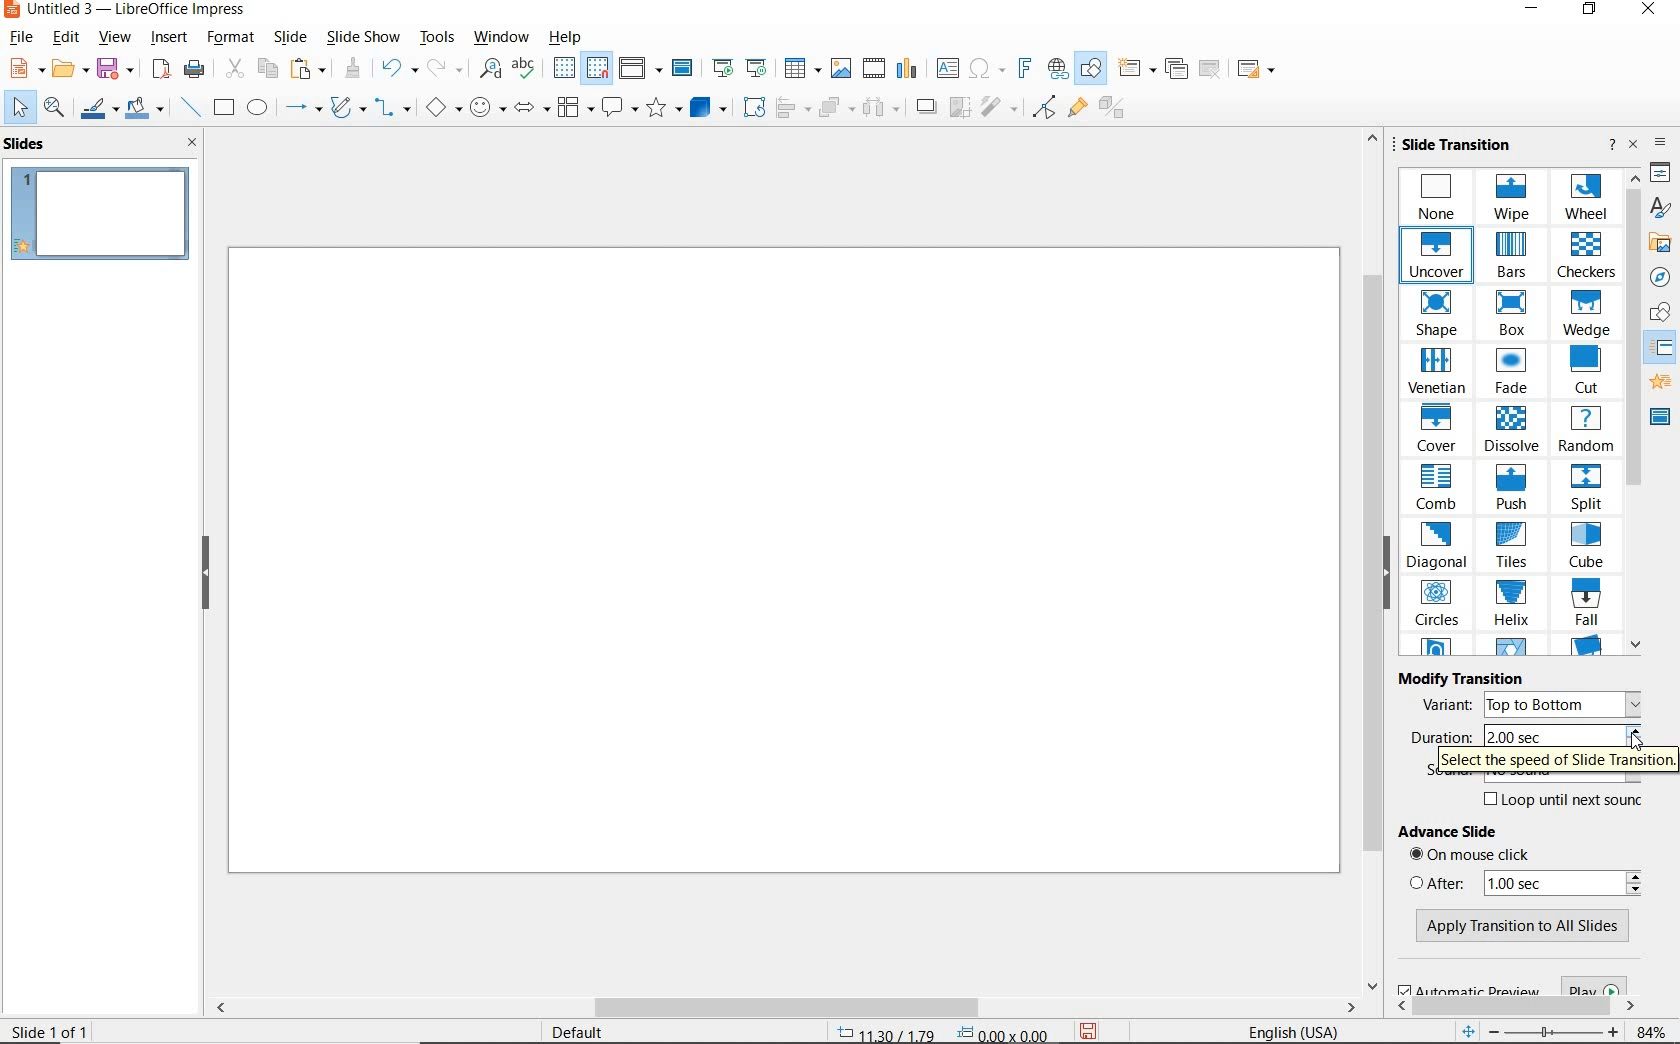 The width and height of the screenshot is (1680, 1044). What do you see at coordinates (266, 66) in the screenshot?
I see `COPY` at bounding box center [266, 66].